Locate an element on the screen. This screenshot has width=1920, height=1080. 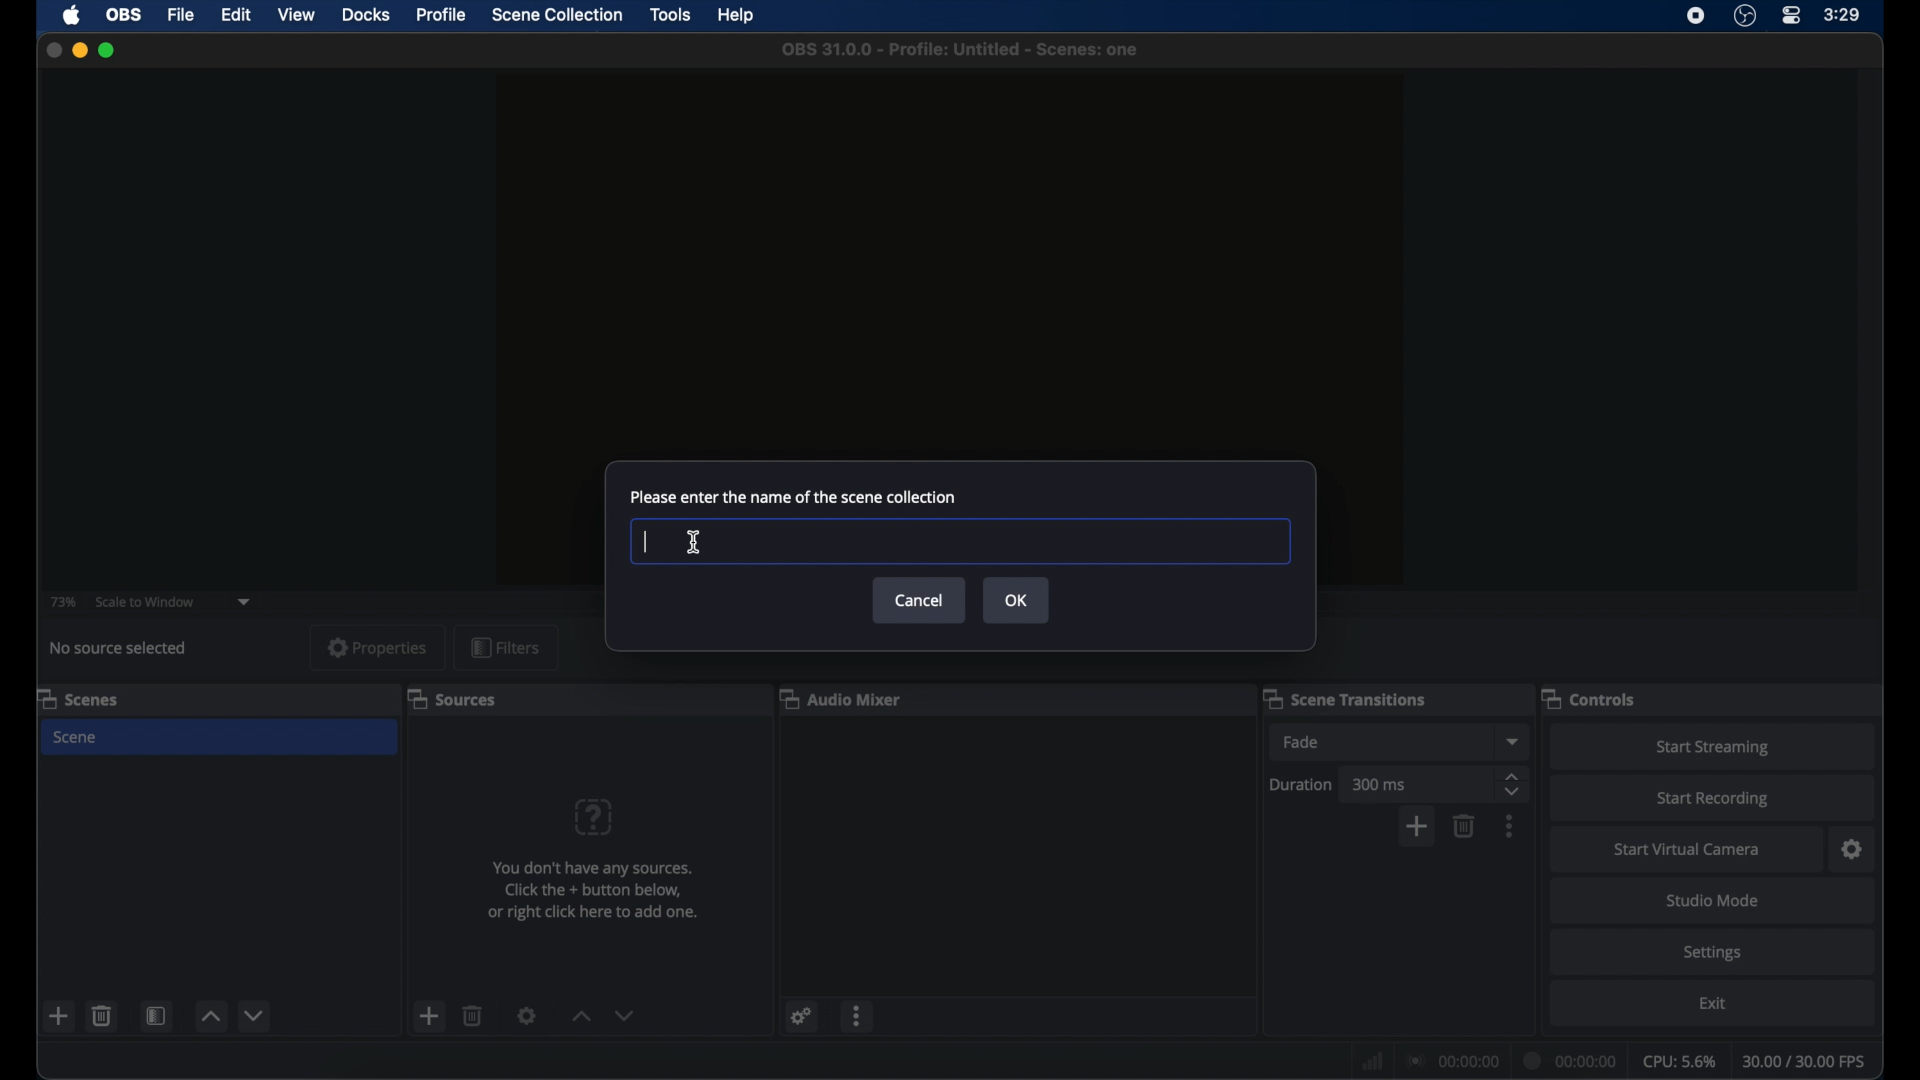
ok is located at coordinates (1016, 600).